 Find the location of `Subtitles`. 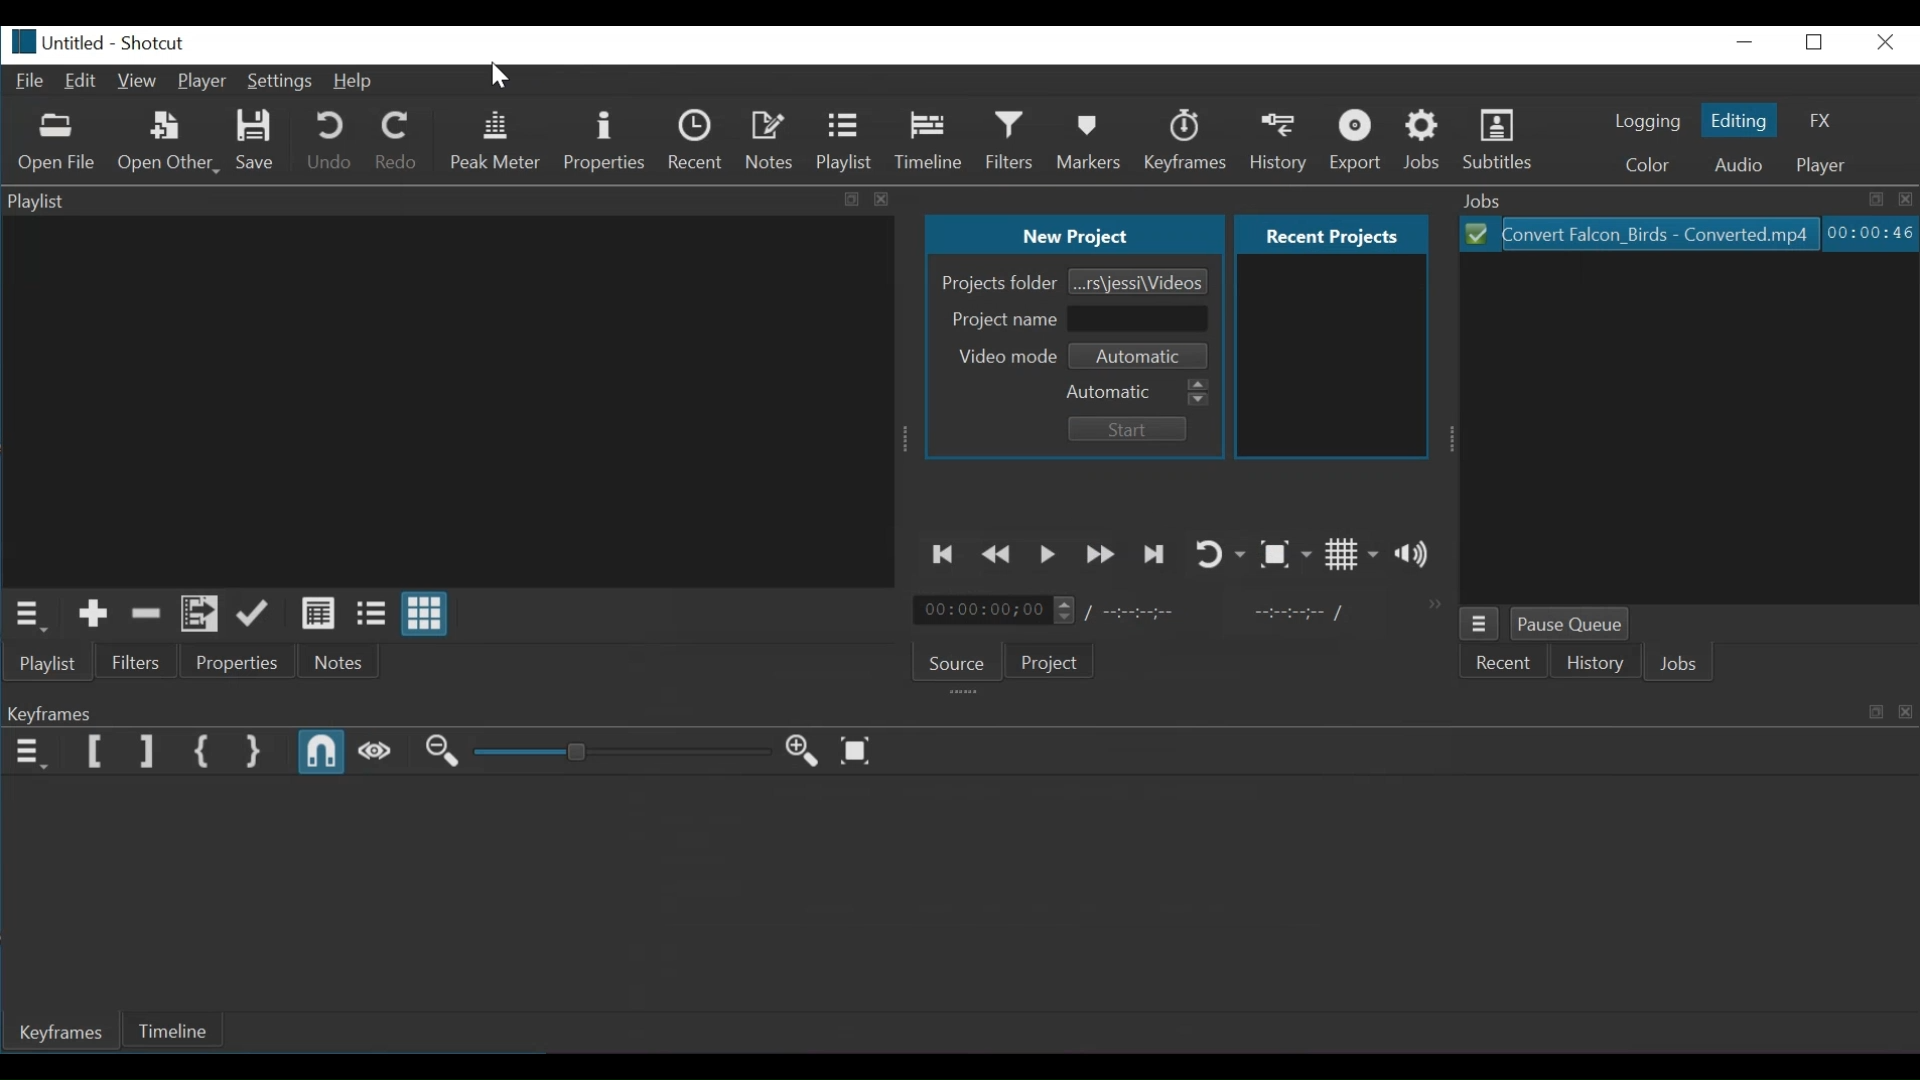

Subtitles is located at coordinates (1505, 140).